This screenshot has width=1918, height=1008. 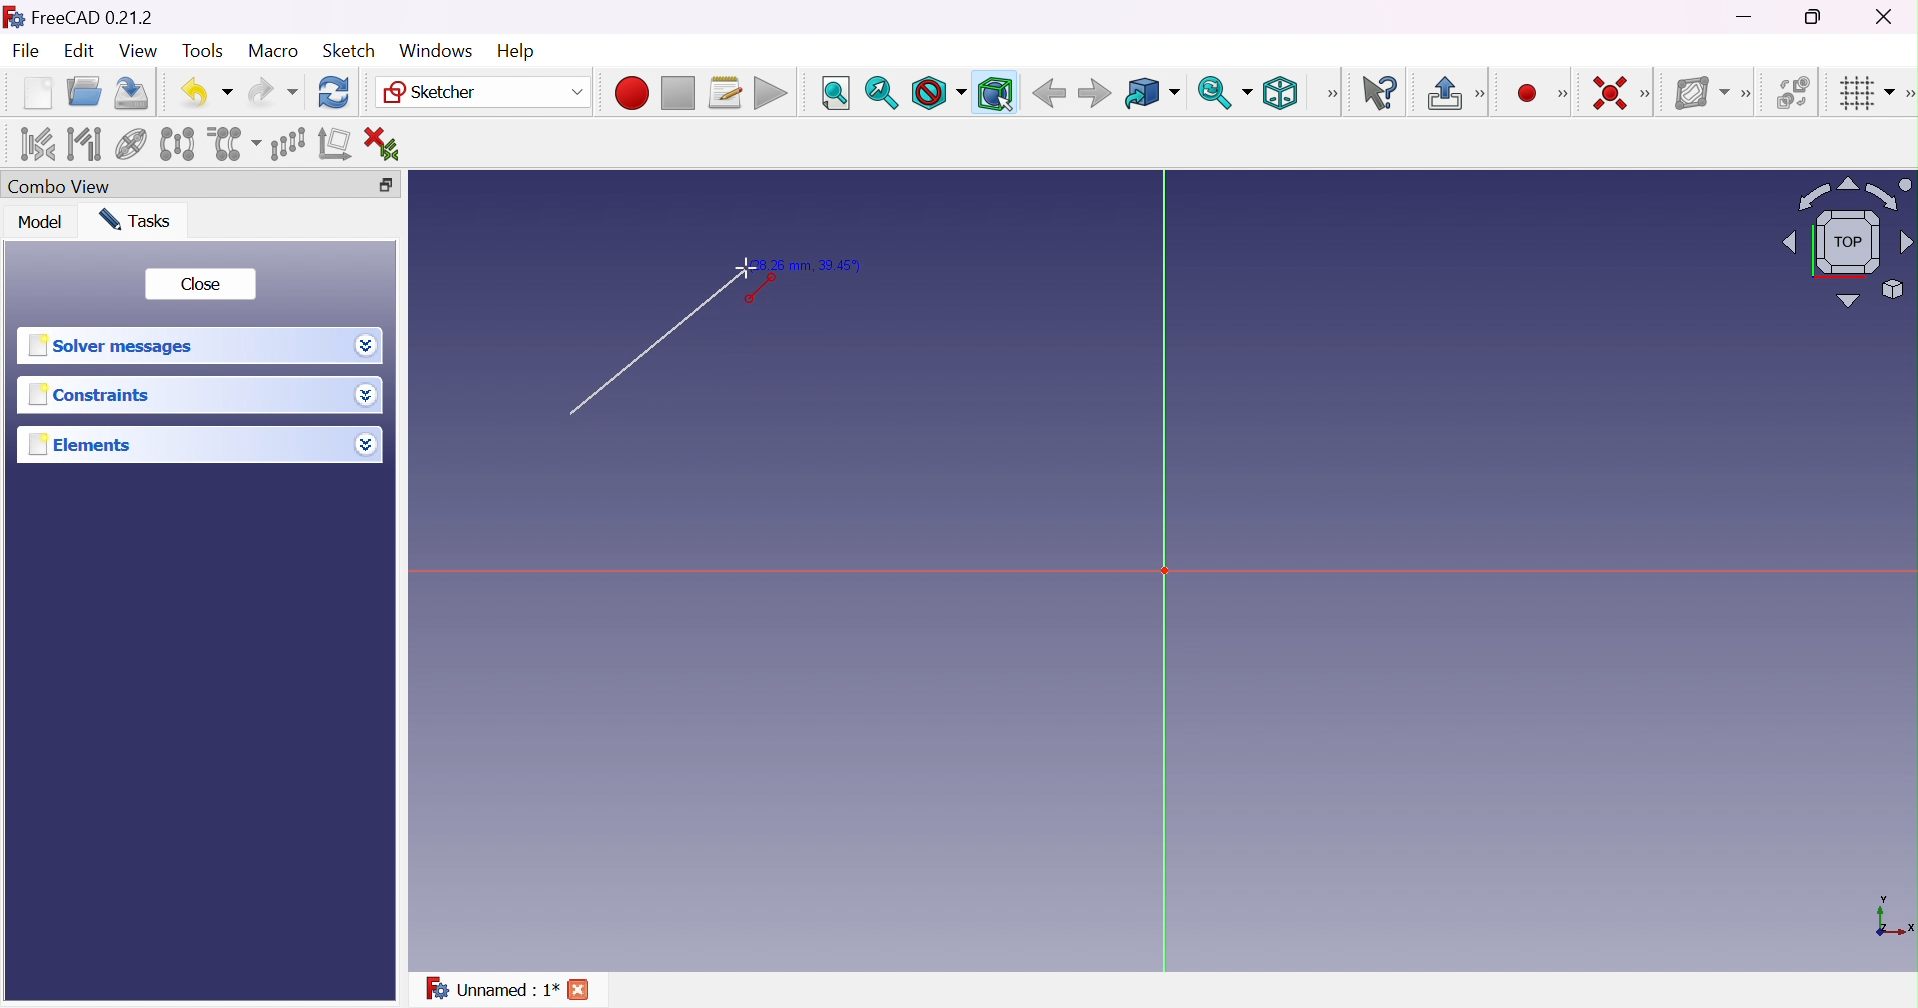 I want to click on Refresh, so click(x=335, y=93).